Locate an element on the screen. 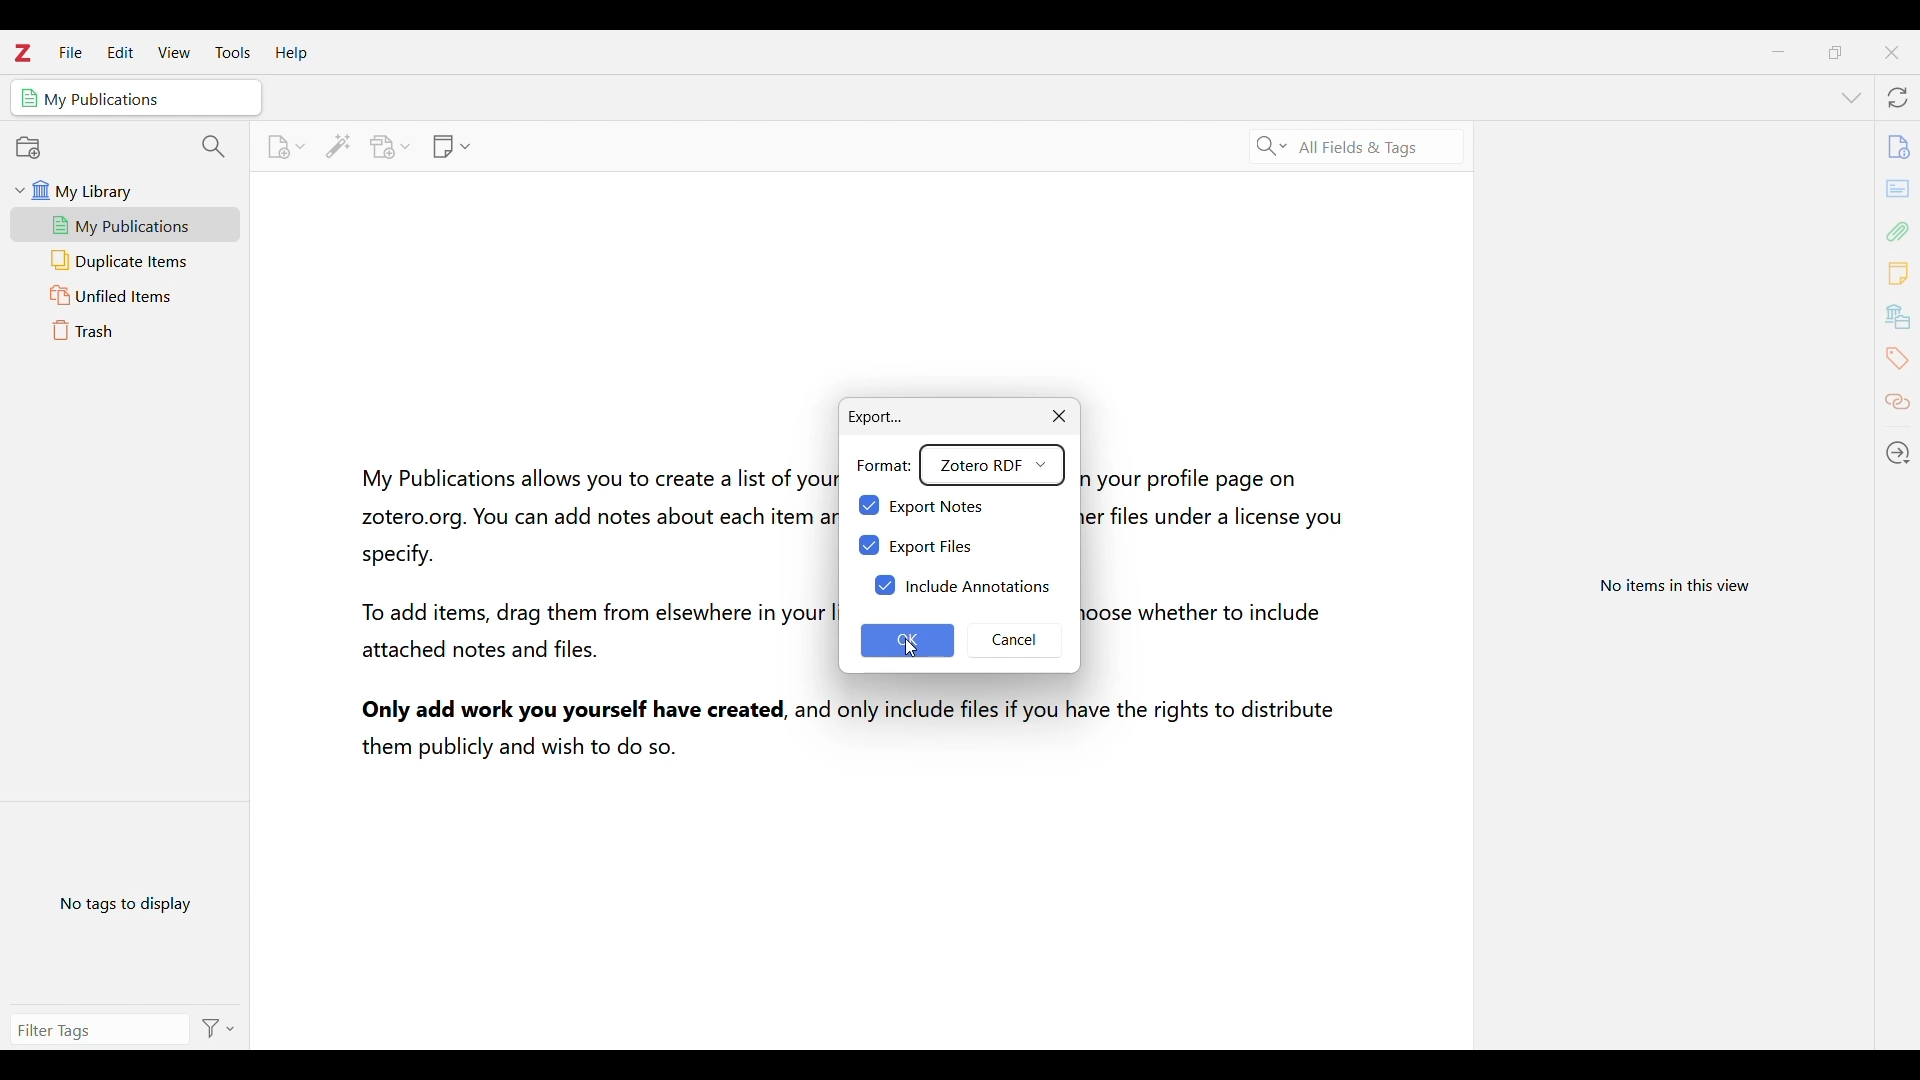 The width and height of the screenshot is (1920, 1080). Options to add attachment  is located at coordinates (391, 147).